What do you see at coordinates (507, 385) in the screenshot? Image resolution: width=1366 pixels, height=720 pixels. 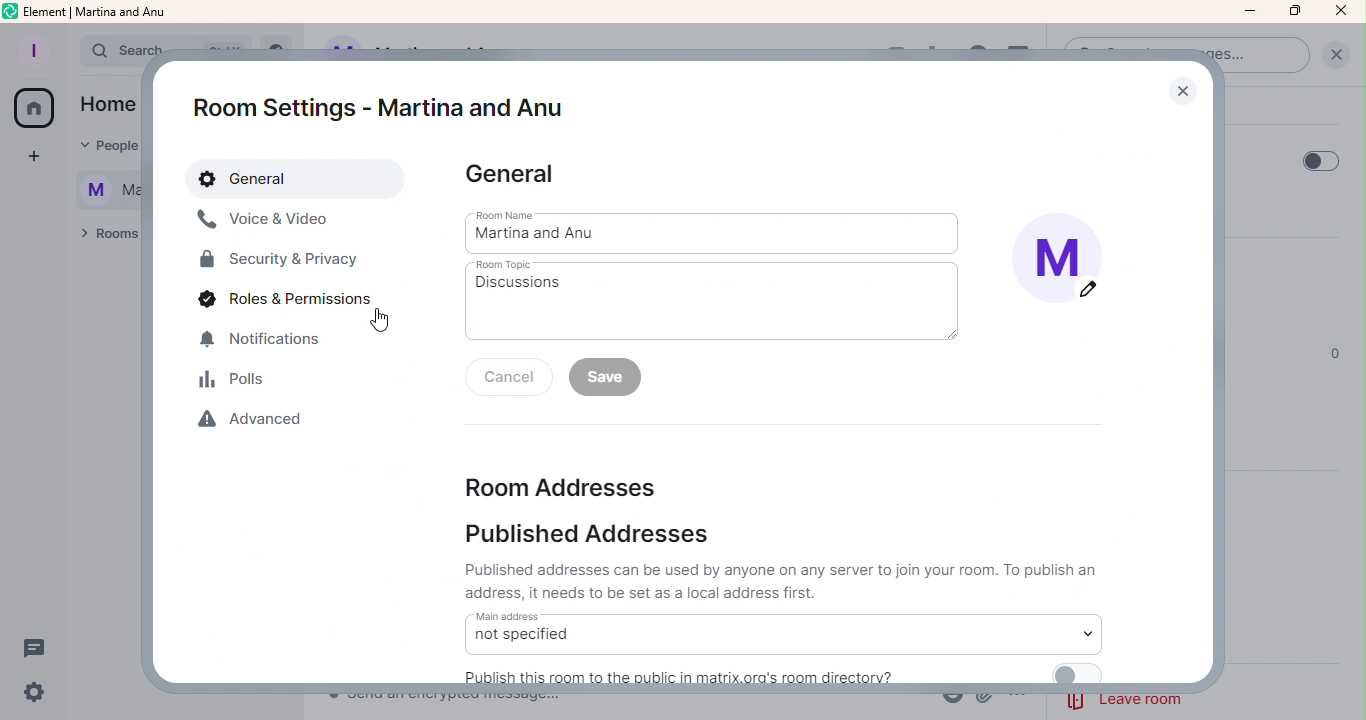 I see `Cancel` at bounding box center [507, 385].